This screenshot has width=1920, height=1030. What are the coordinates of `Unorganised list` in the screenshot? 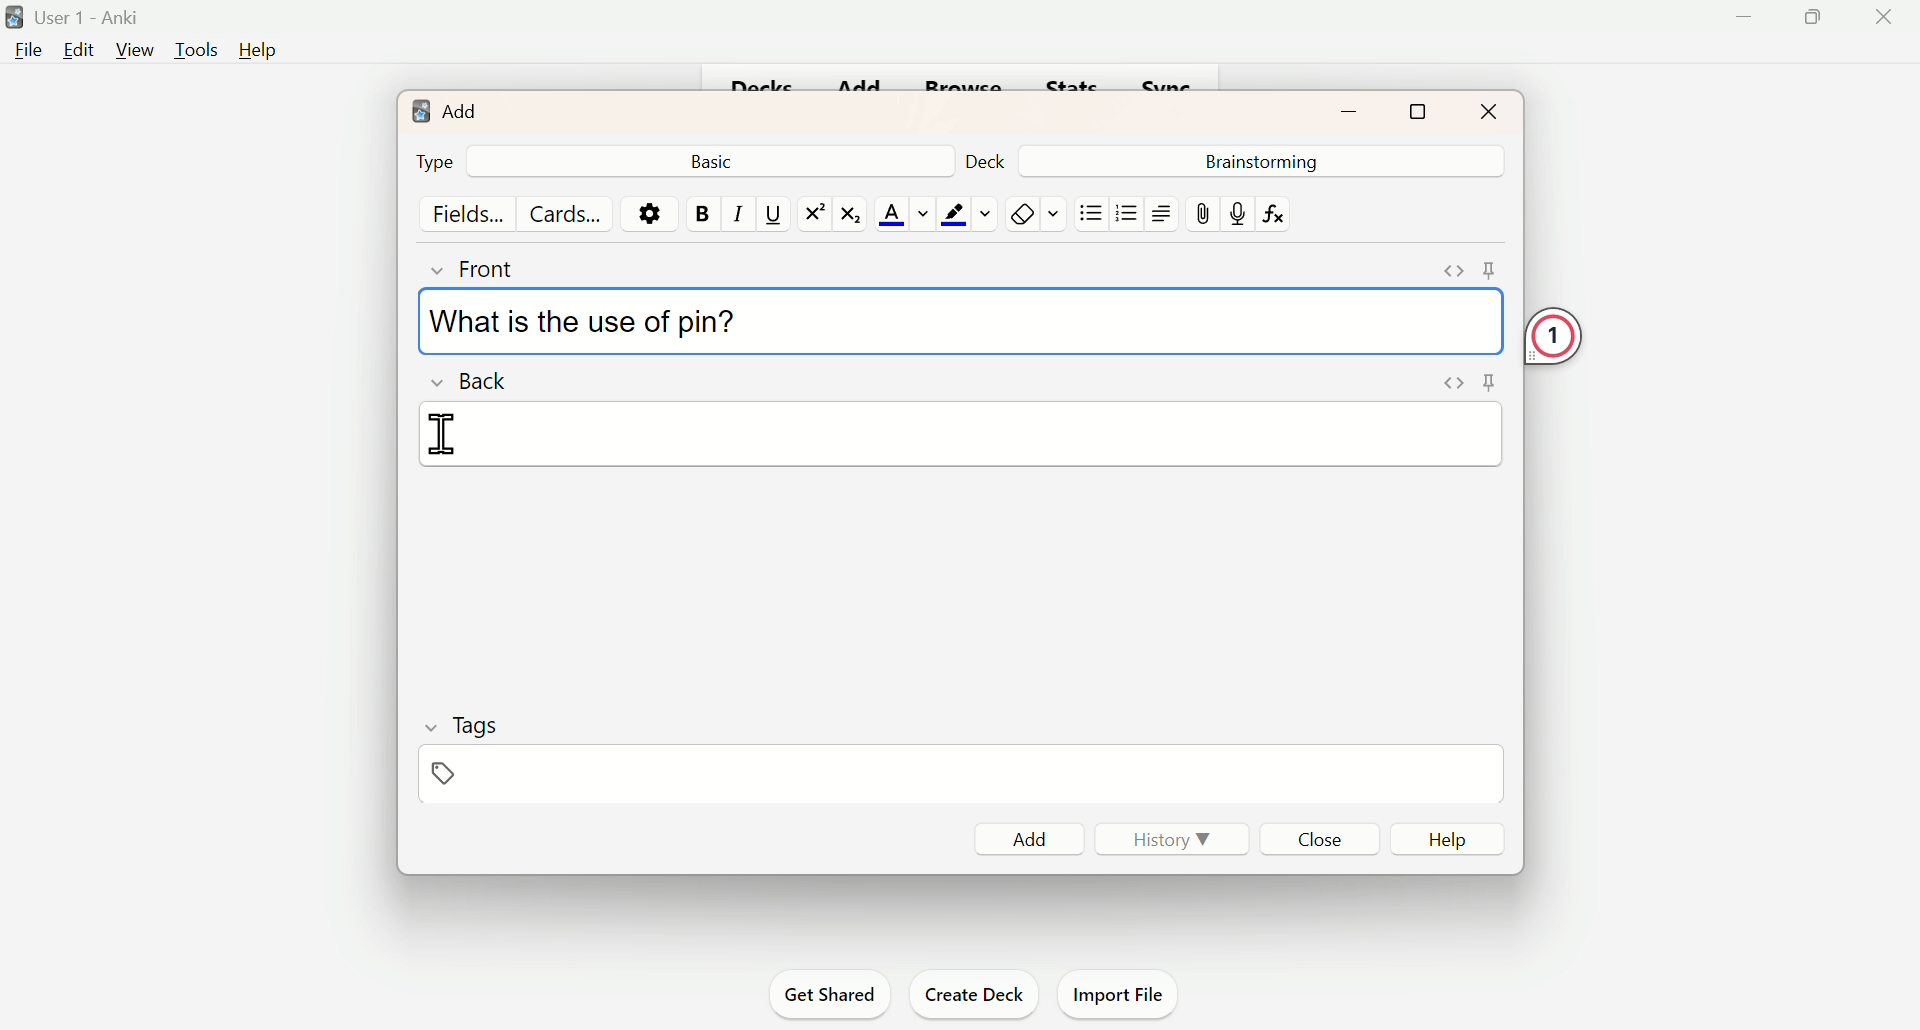 It's located at (1092, 212).